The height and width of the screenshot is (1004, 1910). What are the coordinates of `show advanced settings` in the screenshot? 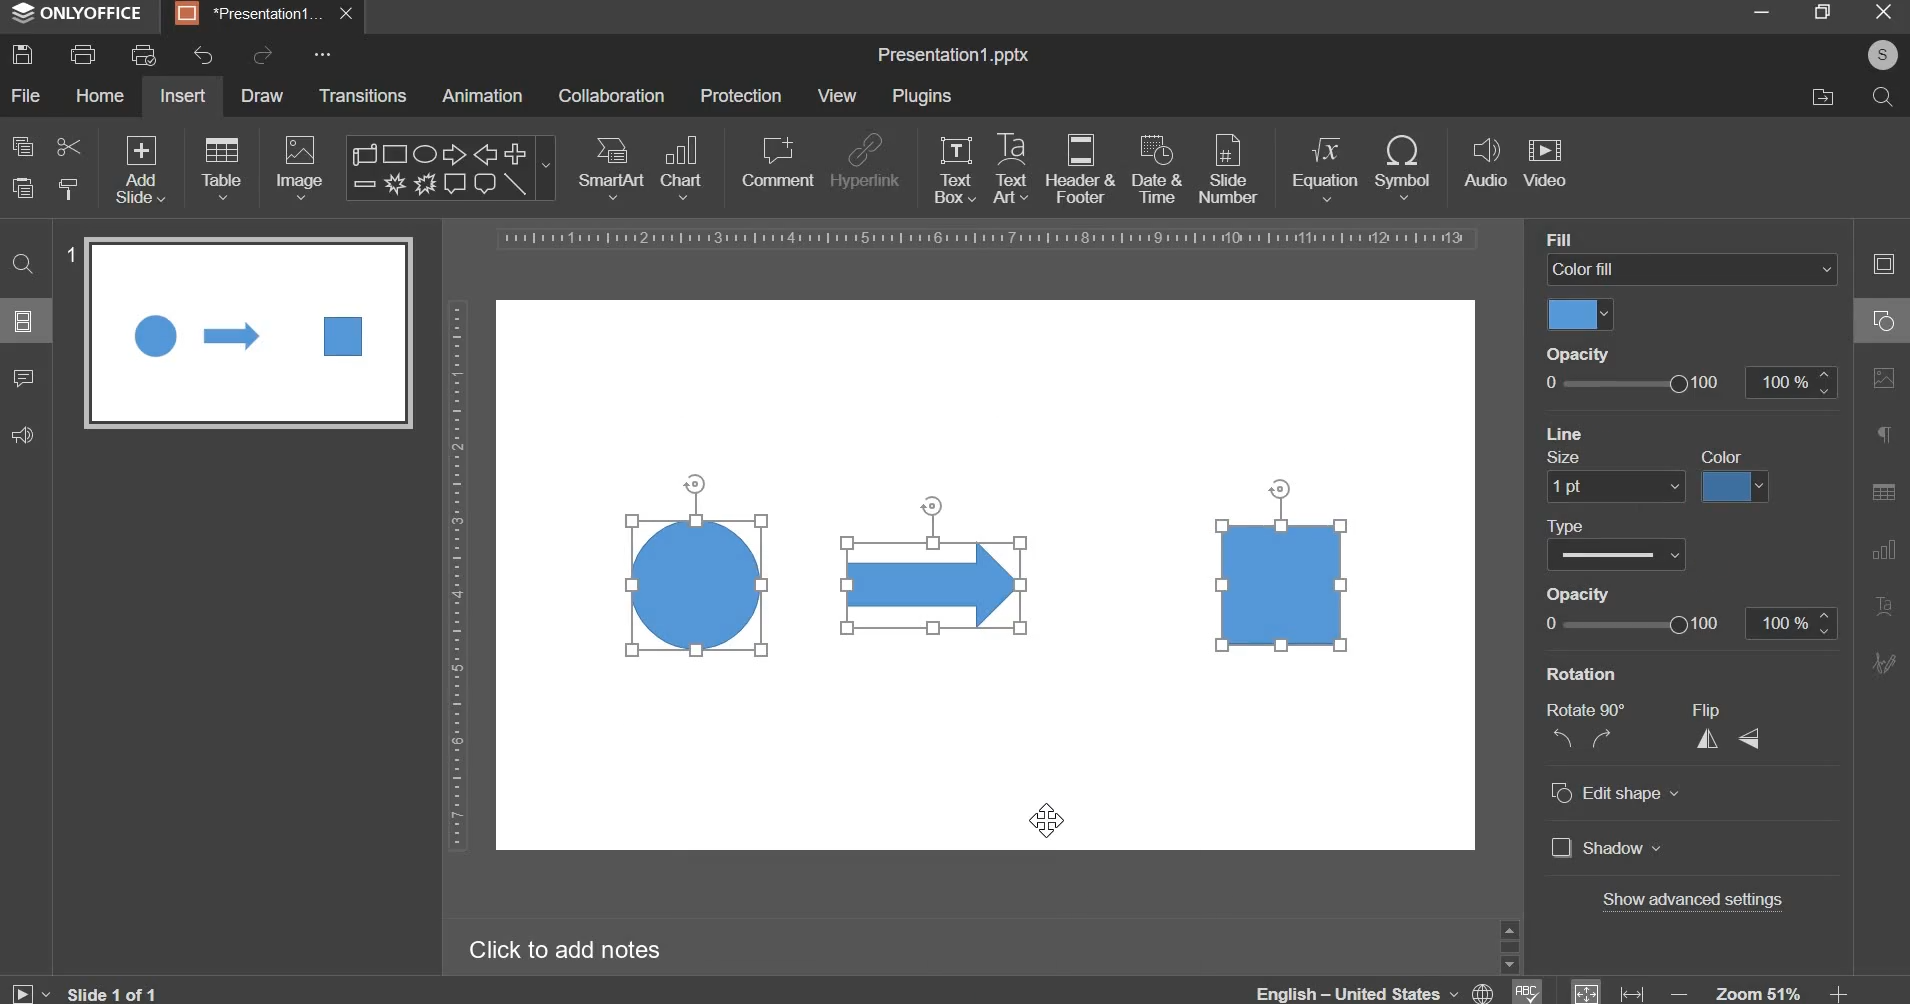 It's located at (1691, 901).